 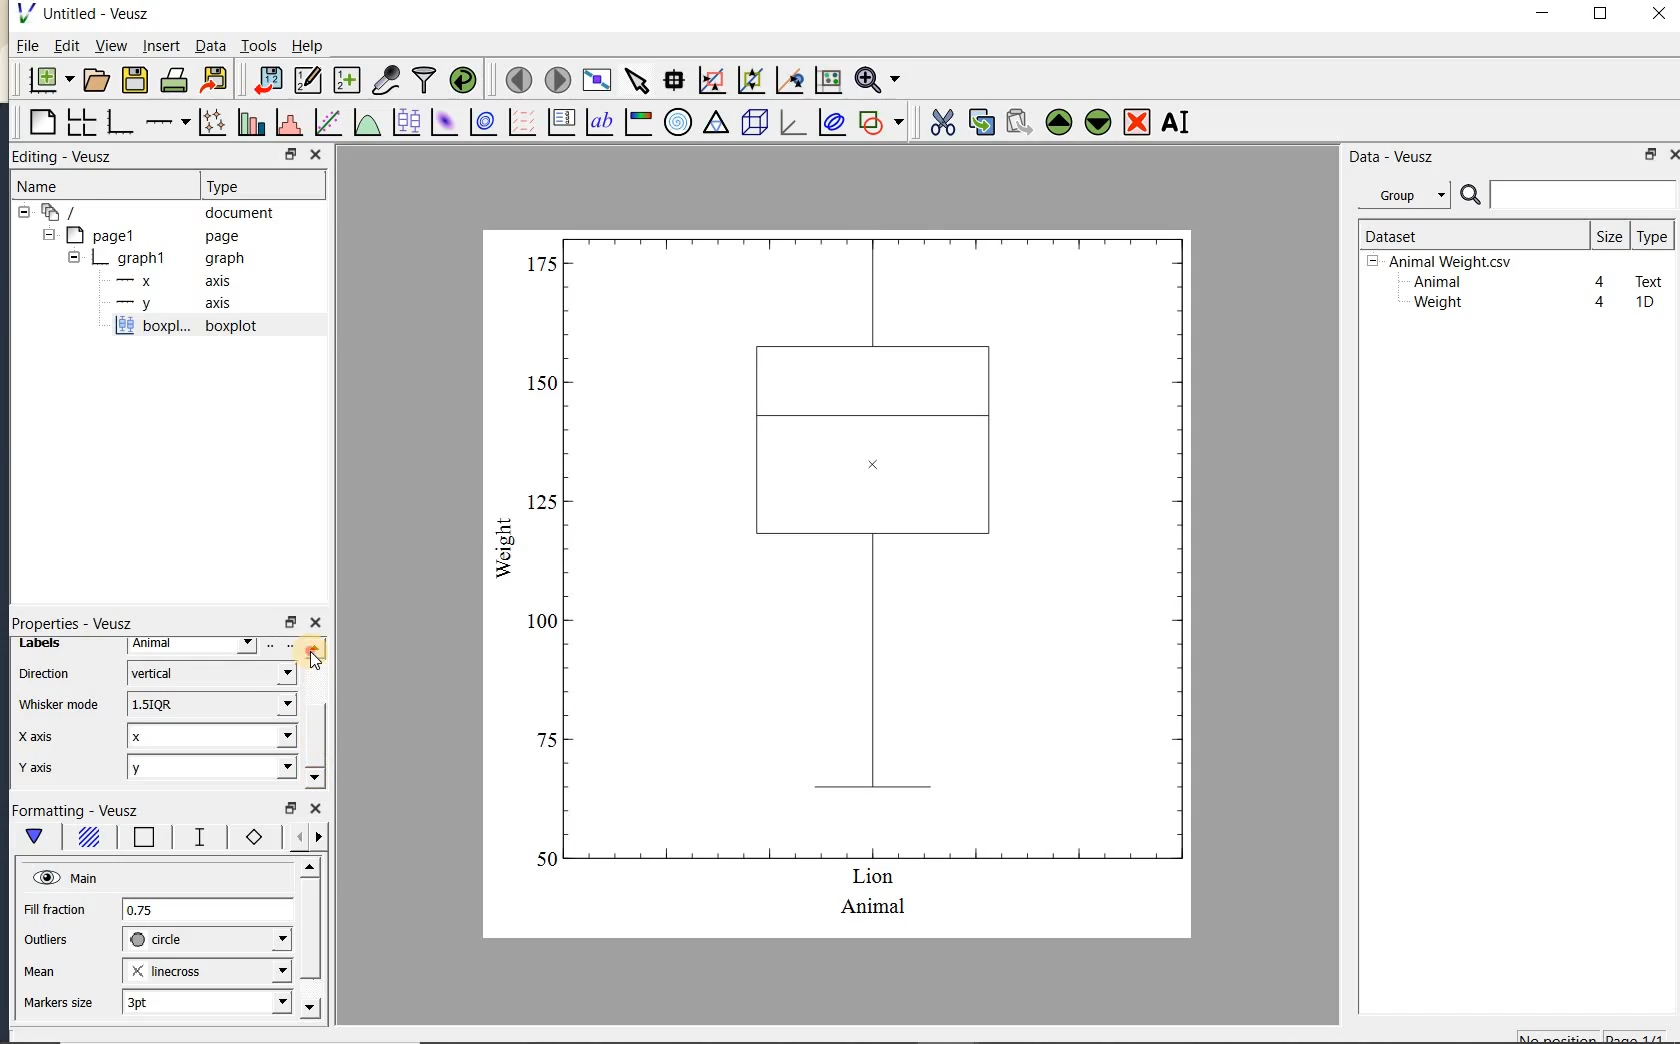 I want to click on CLOSE, so click(x=315, y=154).